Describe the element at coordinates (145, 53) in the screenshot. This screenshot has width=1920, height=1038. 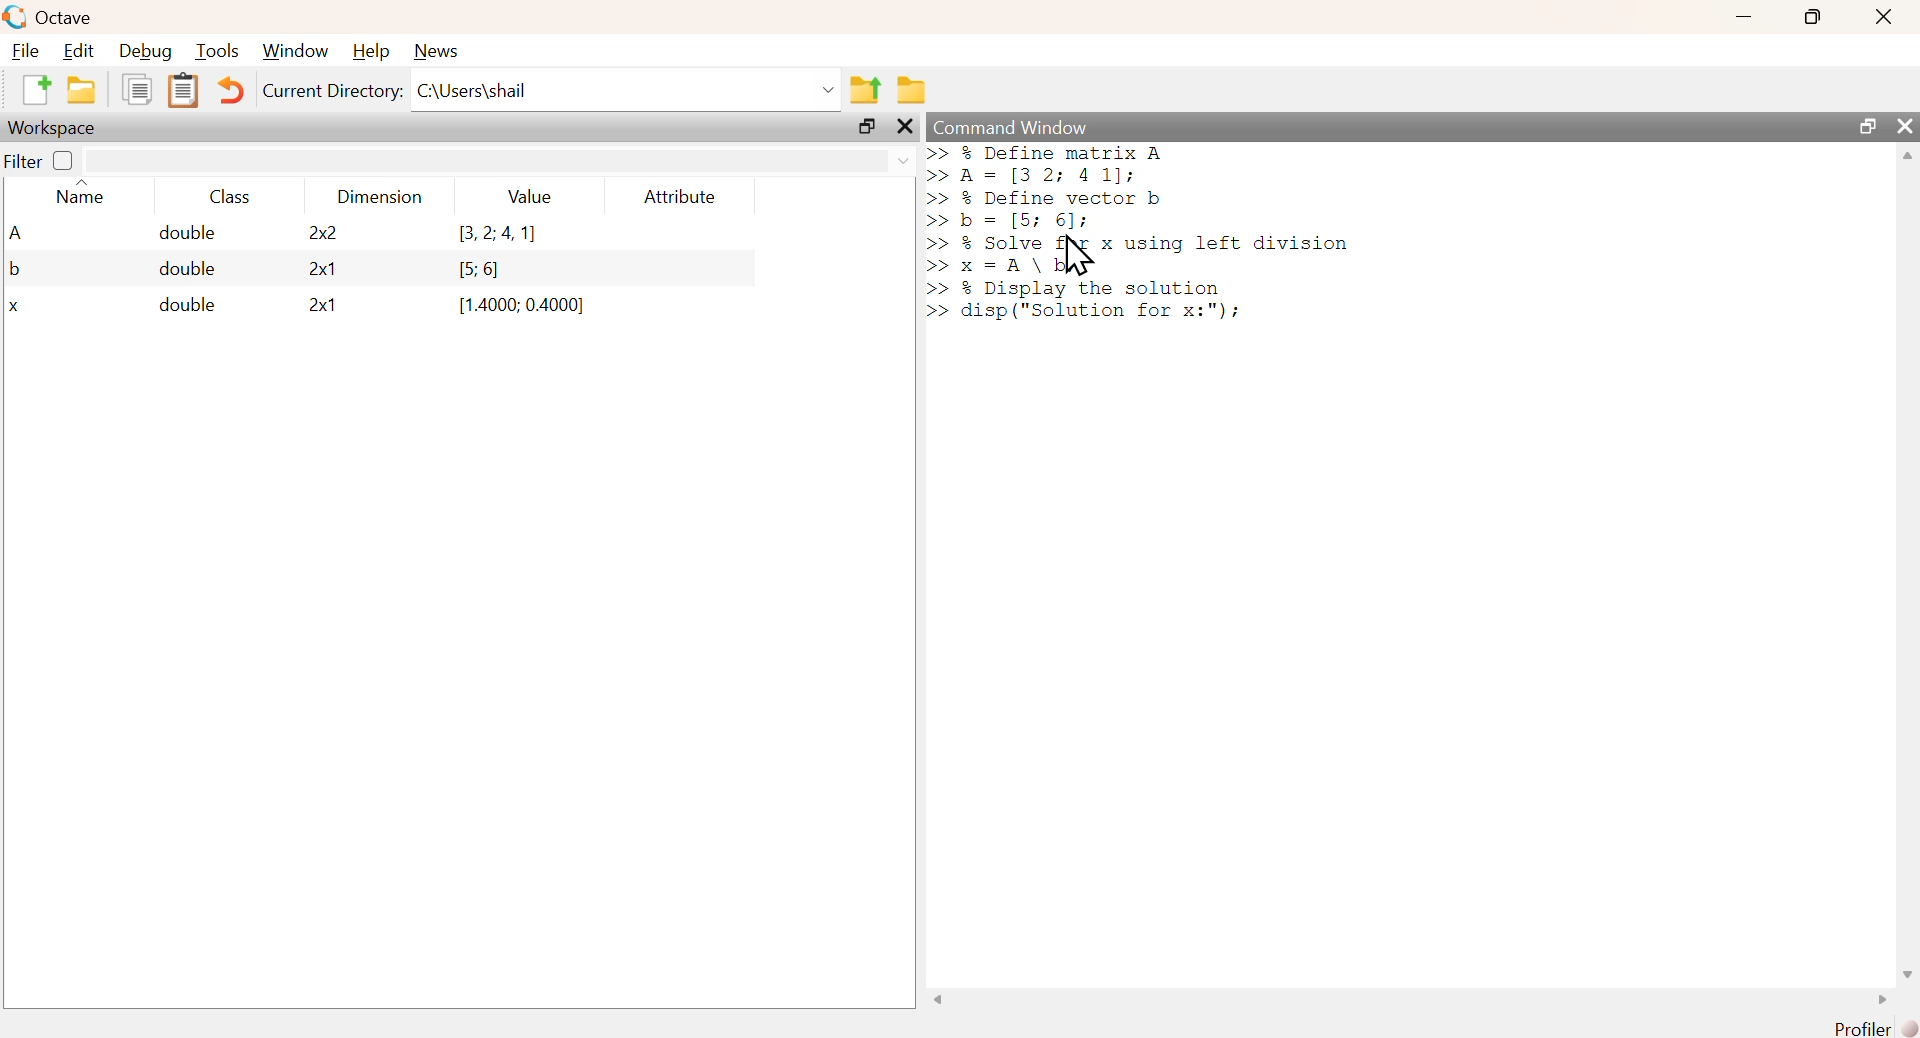
I see `debug` at that location.